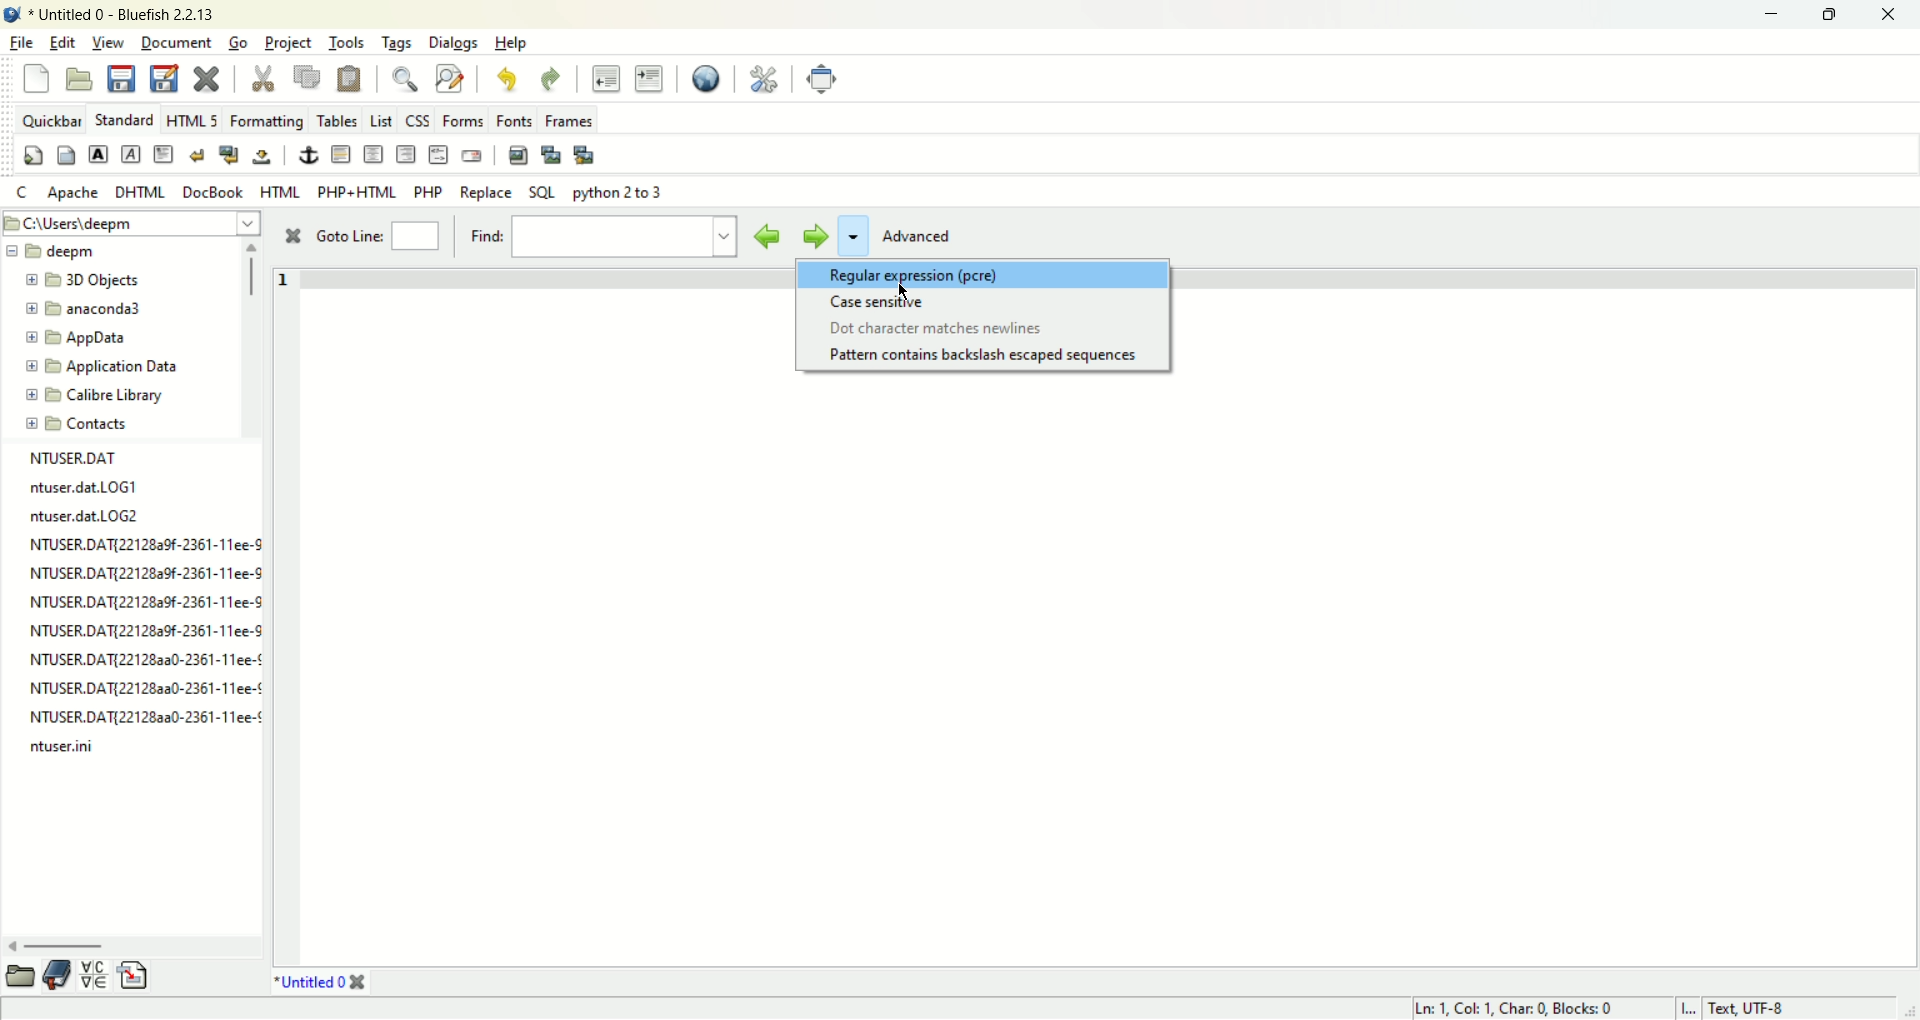  What do you see at coordinates (512, 43) in the screenshot?
I see `help` at bounding box center [512, 43].